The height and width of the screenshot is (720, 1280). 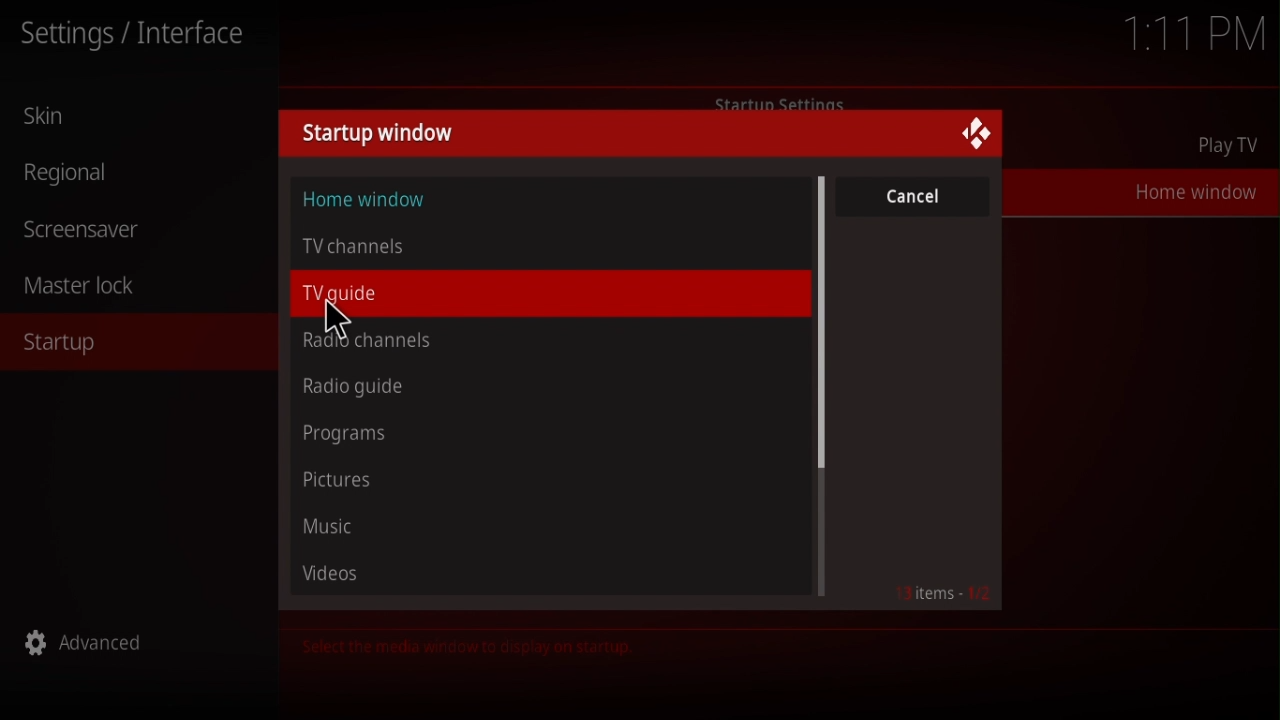 What do you see at coordinates (75, 174) in the screenshot?
I see `regional` at bounding box center [75, 174].